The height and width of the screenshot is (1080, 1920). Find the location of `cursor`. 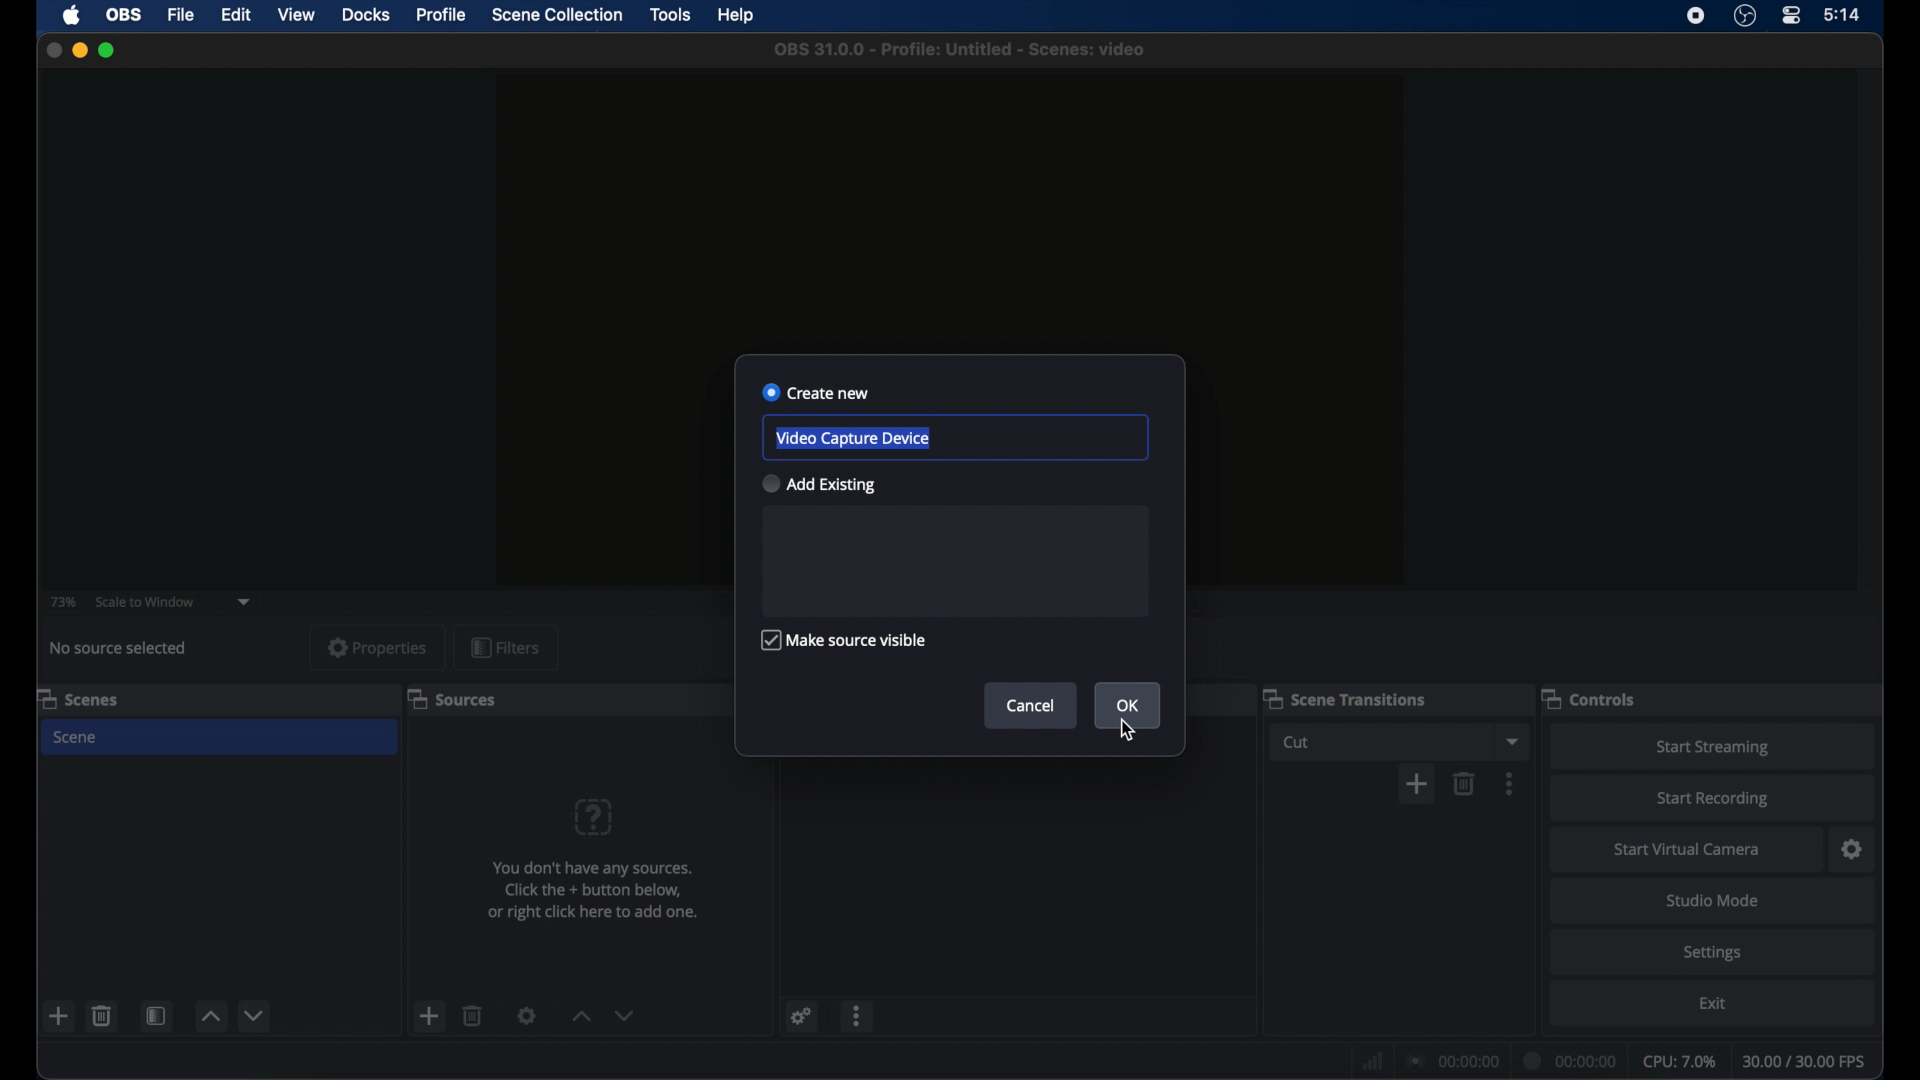

cursor is located at coordinates (1127, 732).